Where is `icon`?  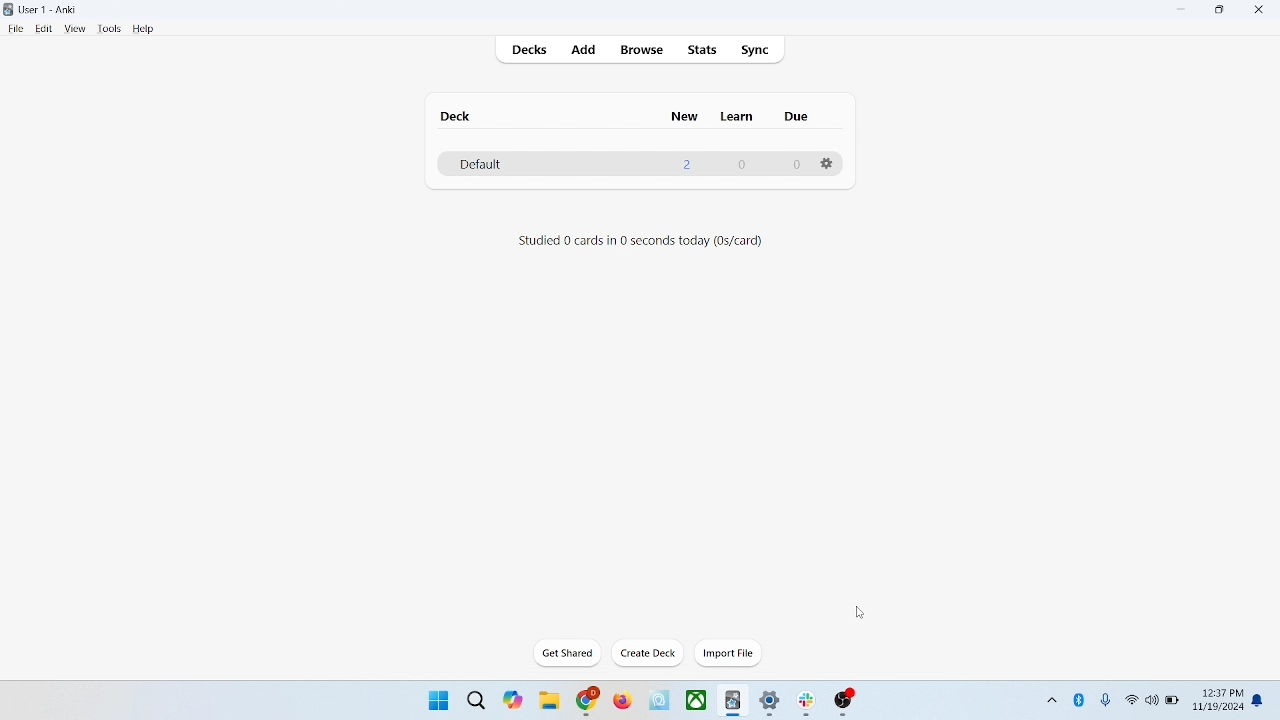 icon is located at coordinates (661, 701).